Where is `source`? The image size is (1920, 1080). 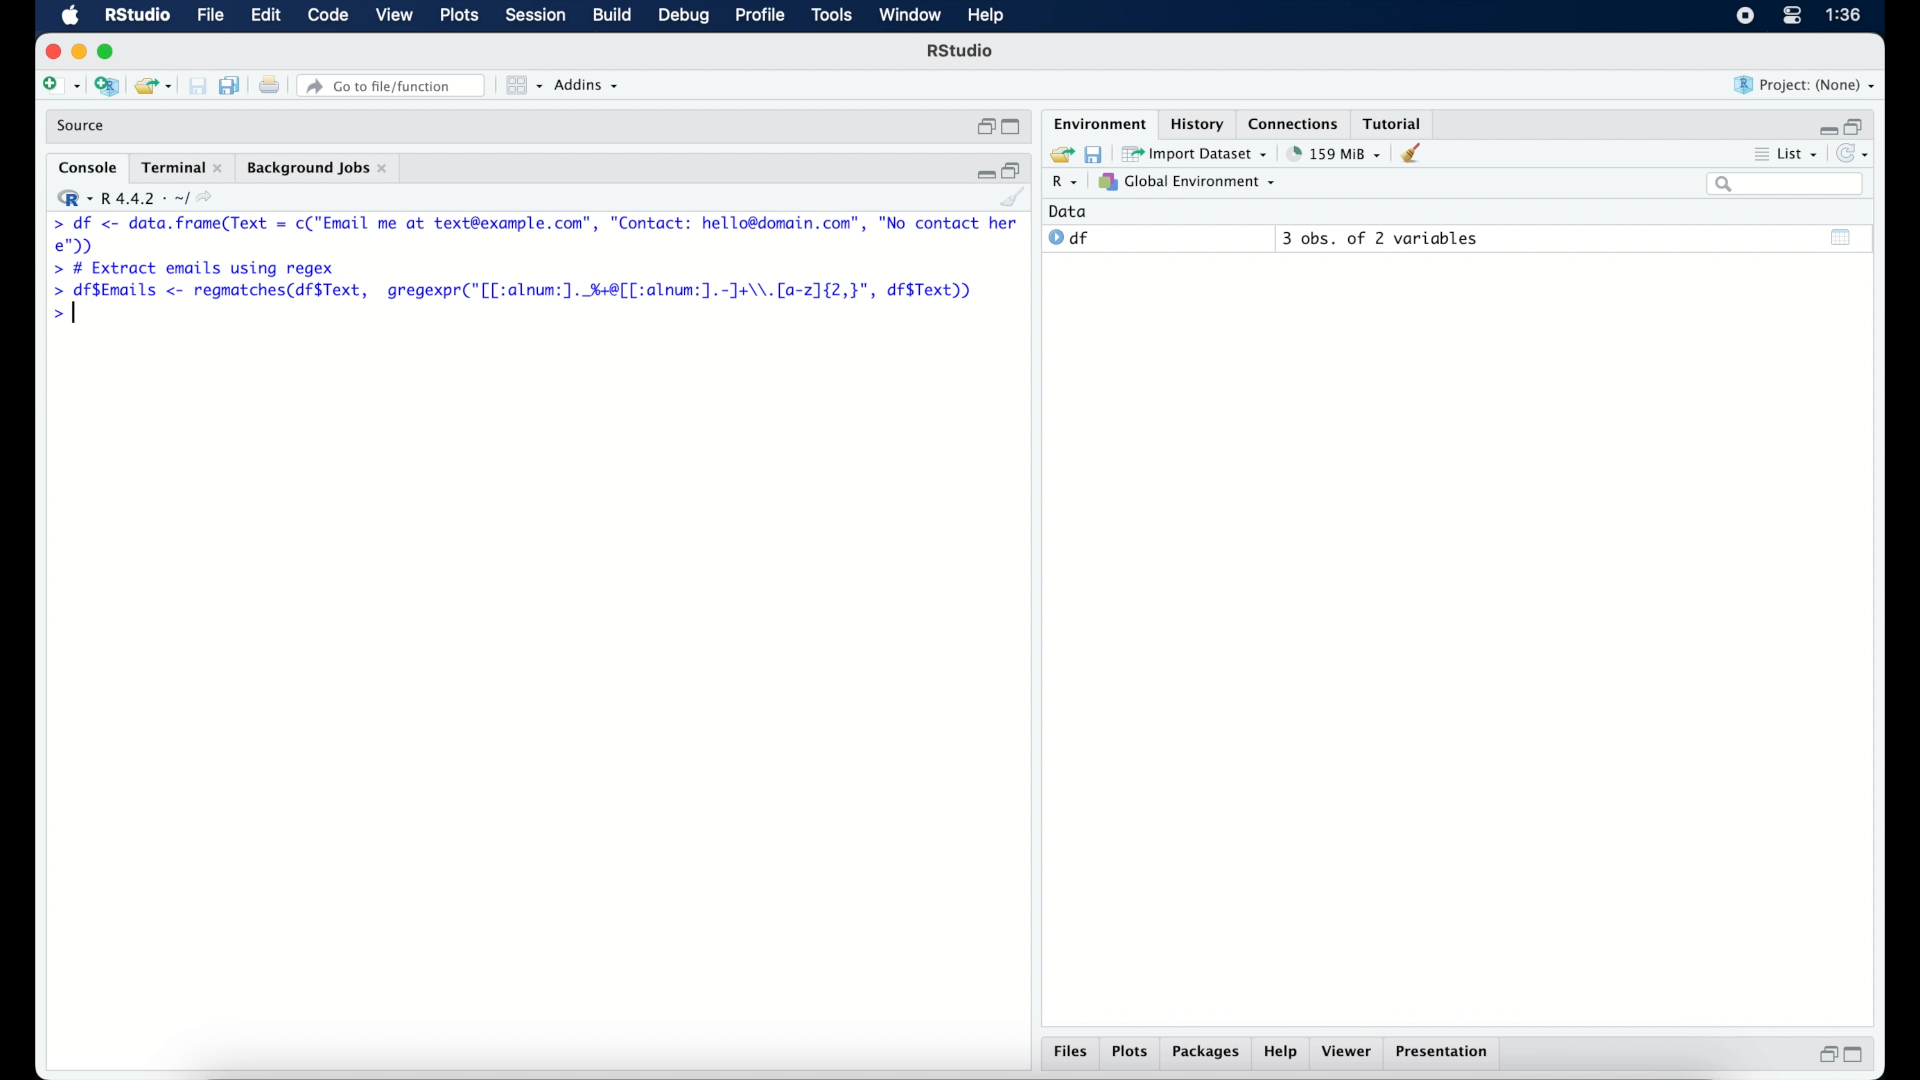
source is located at coordinates (85, 126).